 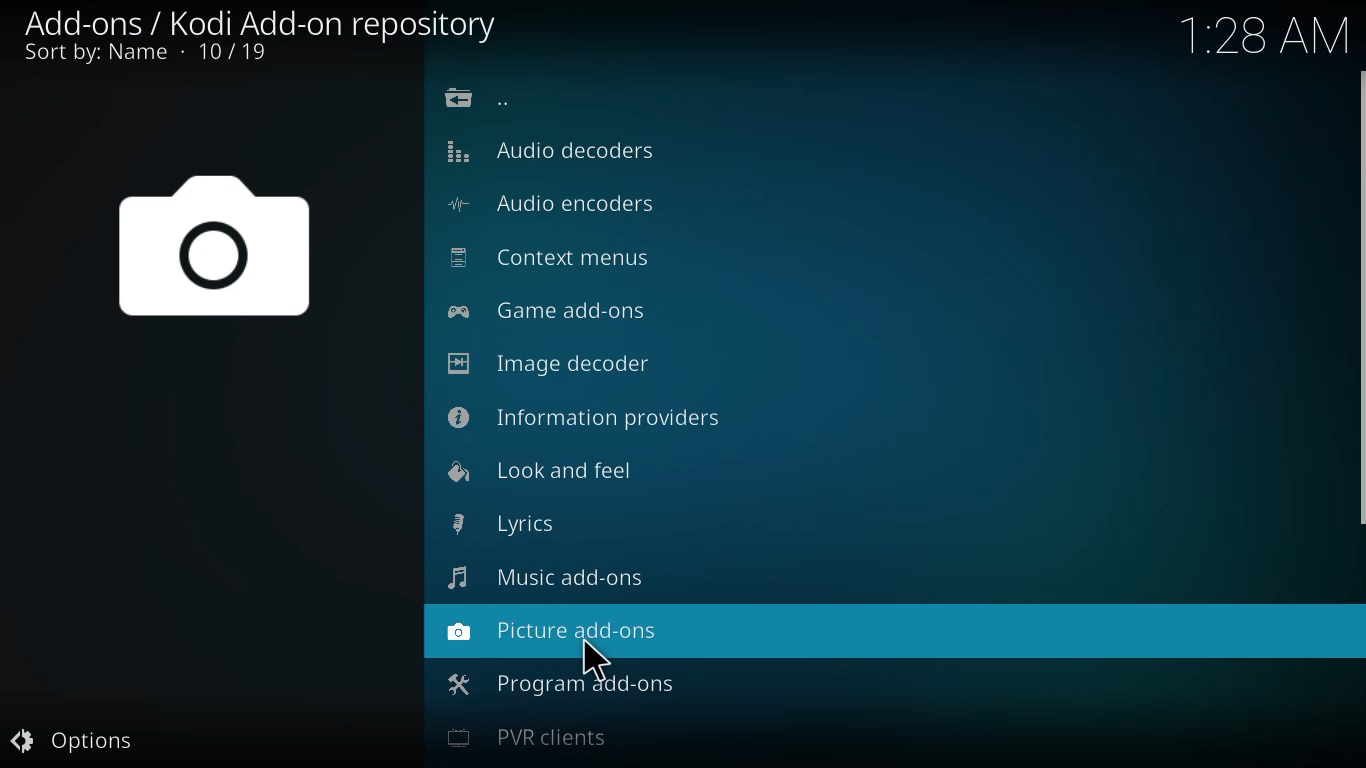 What do you see at coordinates (591, 416) in the screenshot?
I see `information providers` at bounding box center [591, 416].